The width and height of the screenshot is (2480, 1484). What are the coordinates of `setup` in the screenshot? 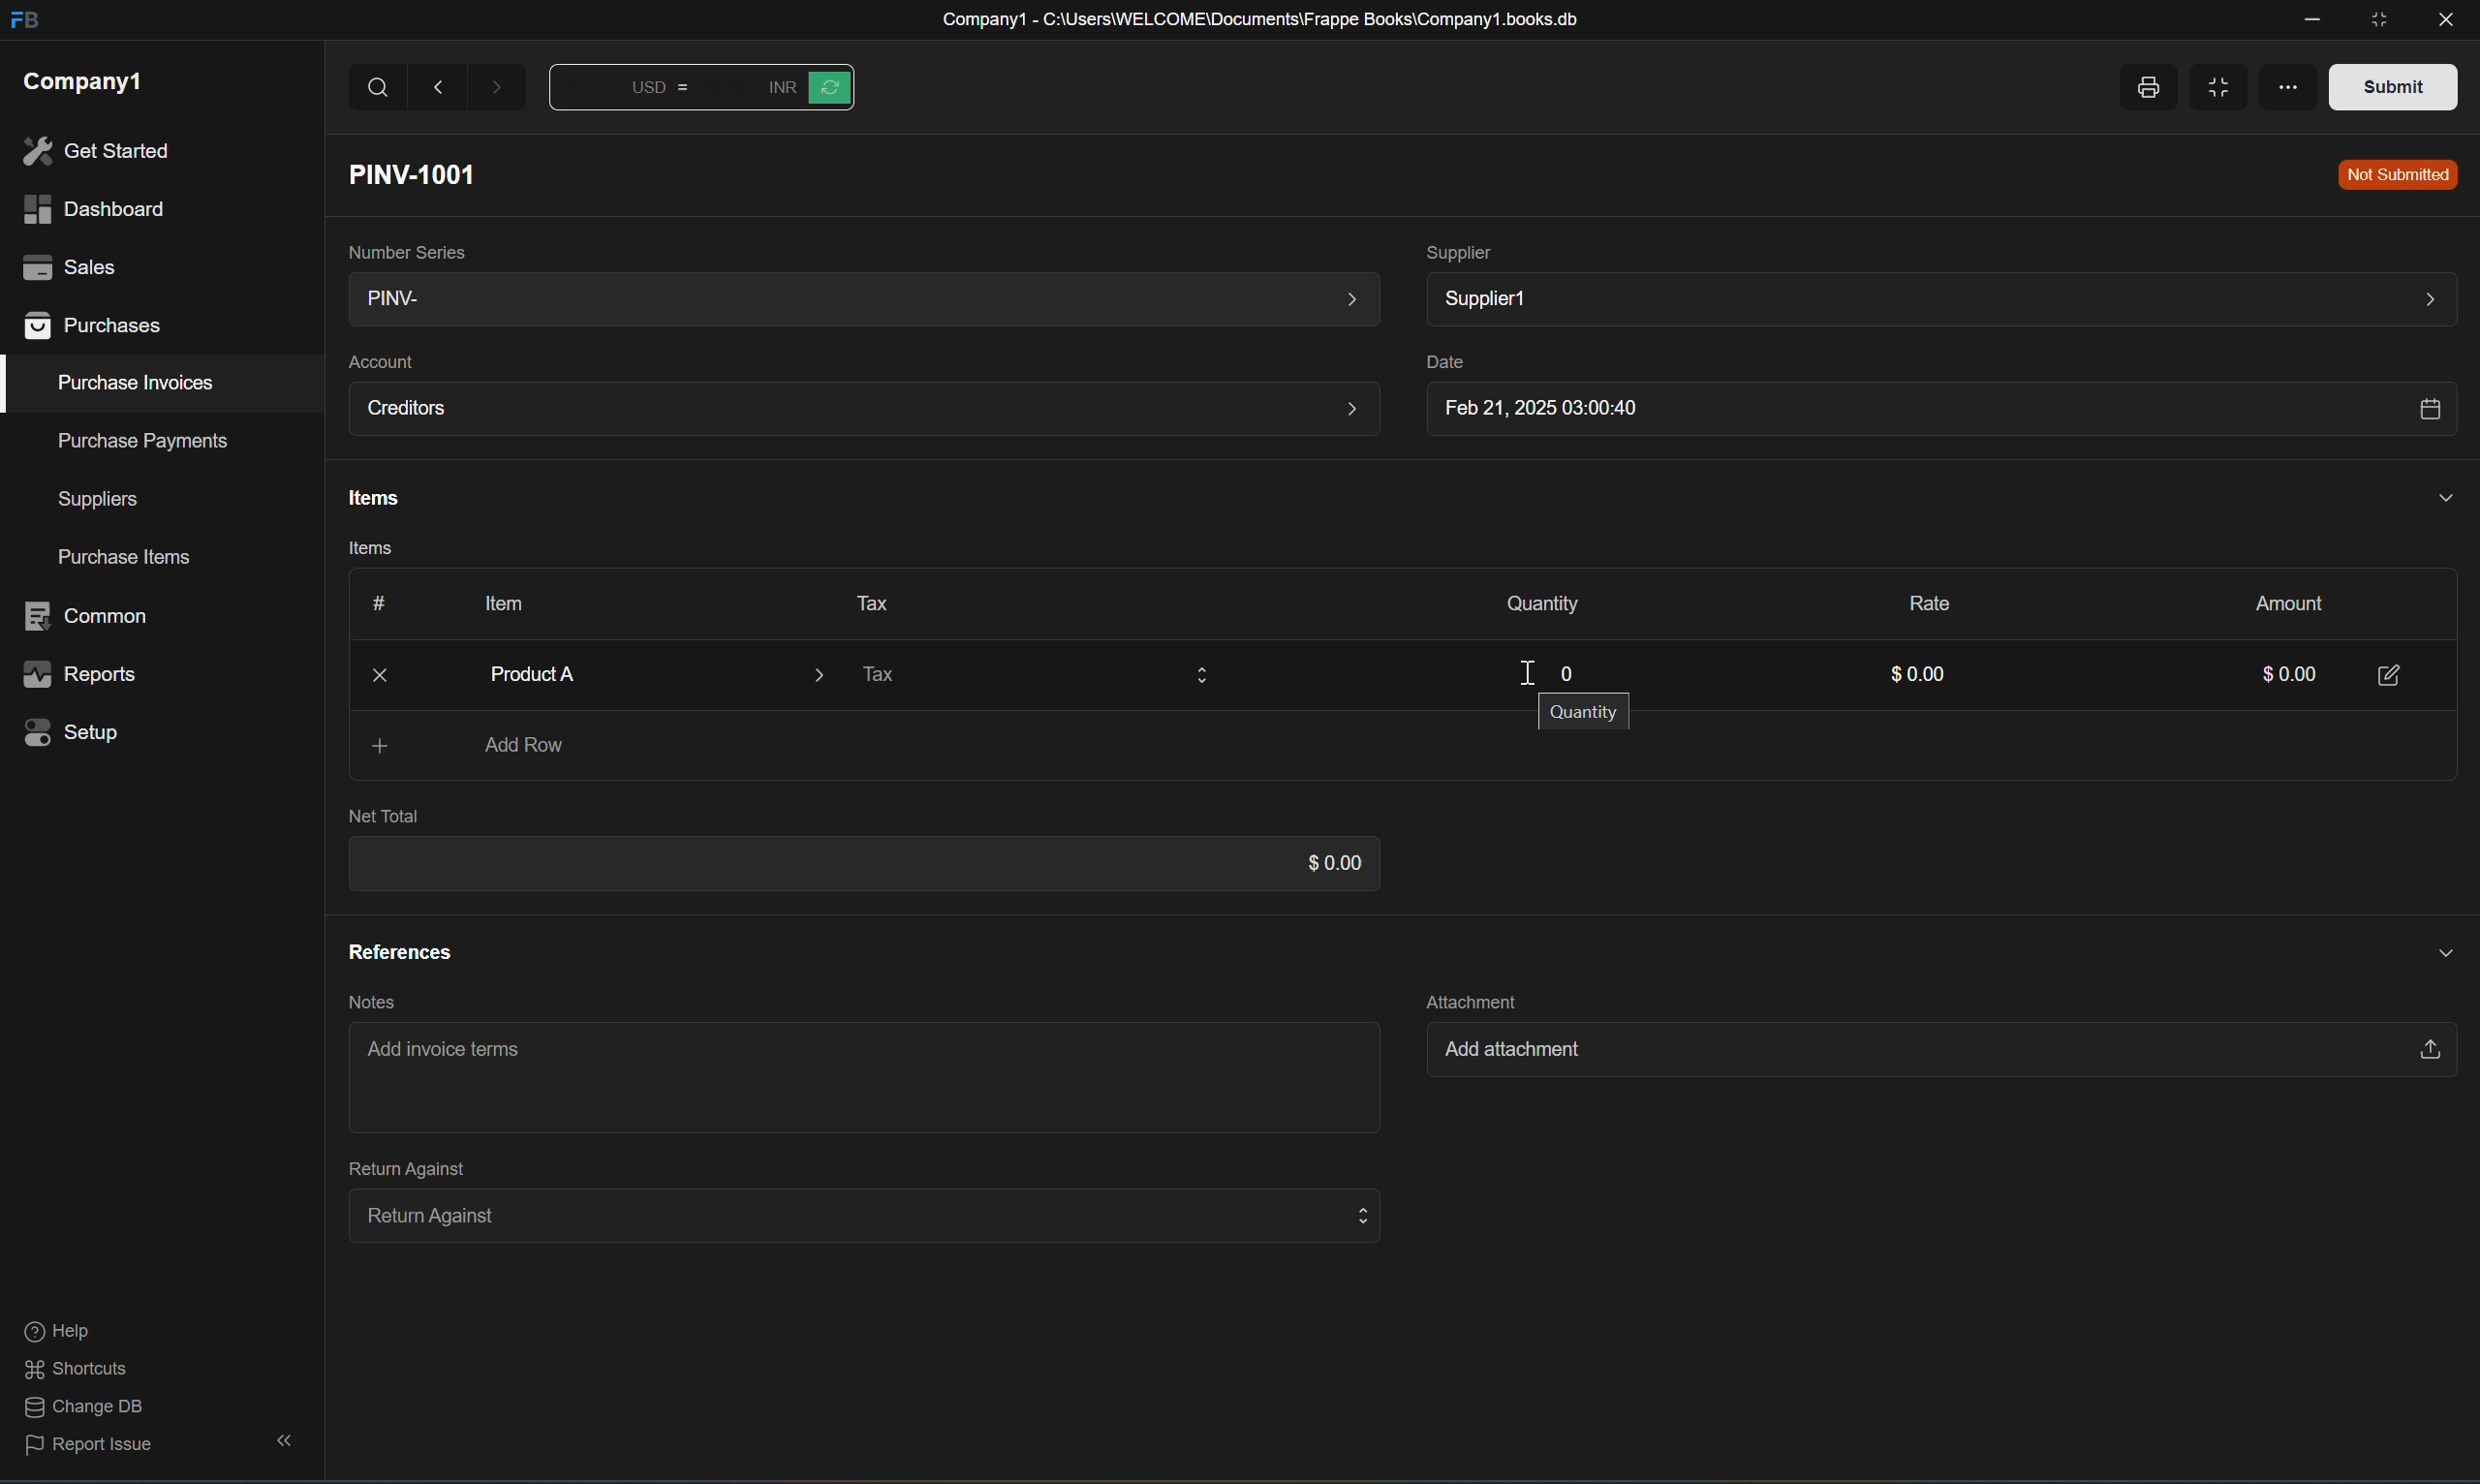 It's located at (78, 731).